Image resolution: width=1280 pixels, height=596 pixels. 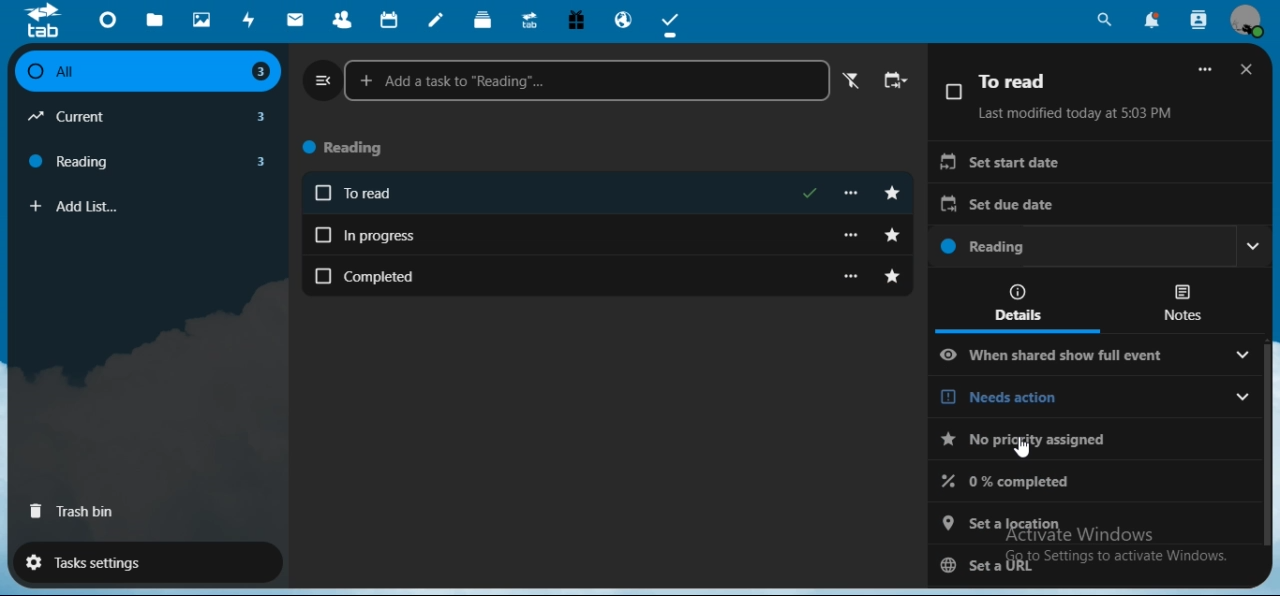 What do you see at coordinates (94, 207) in the screenshot?
I see `add list` at bounding box center [94, 207].